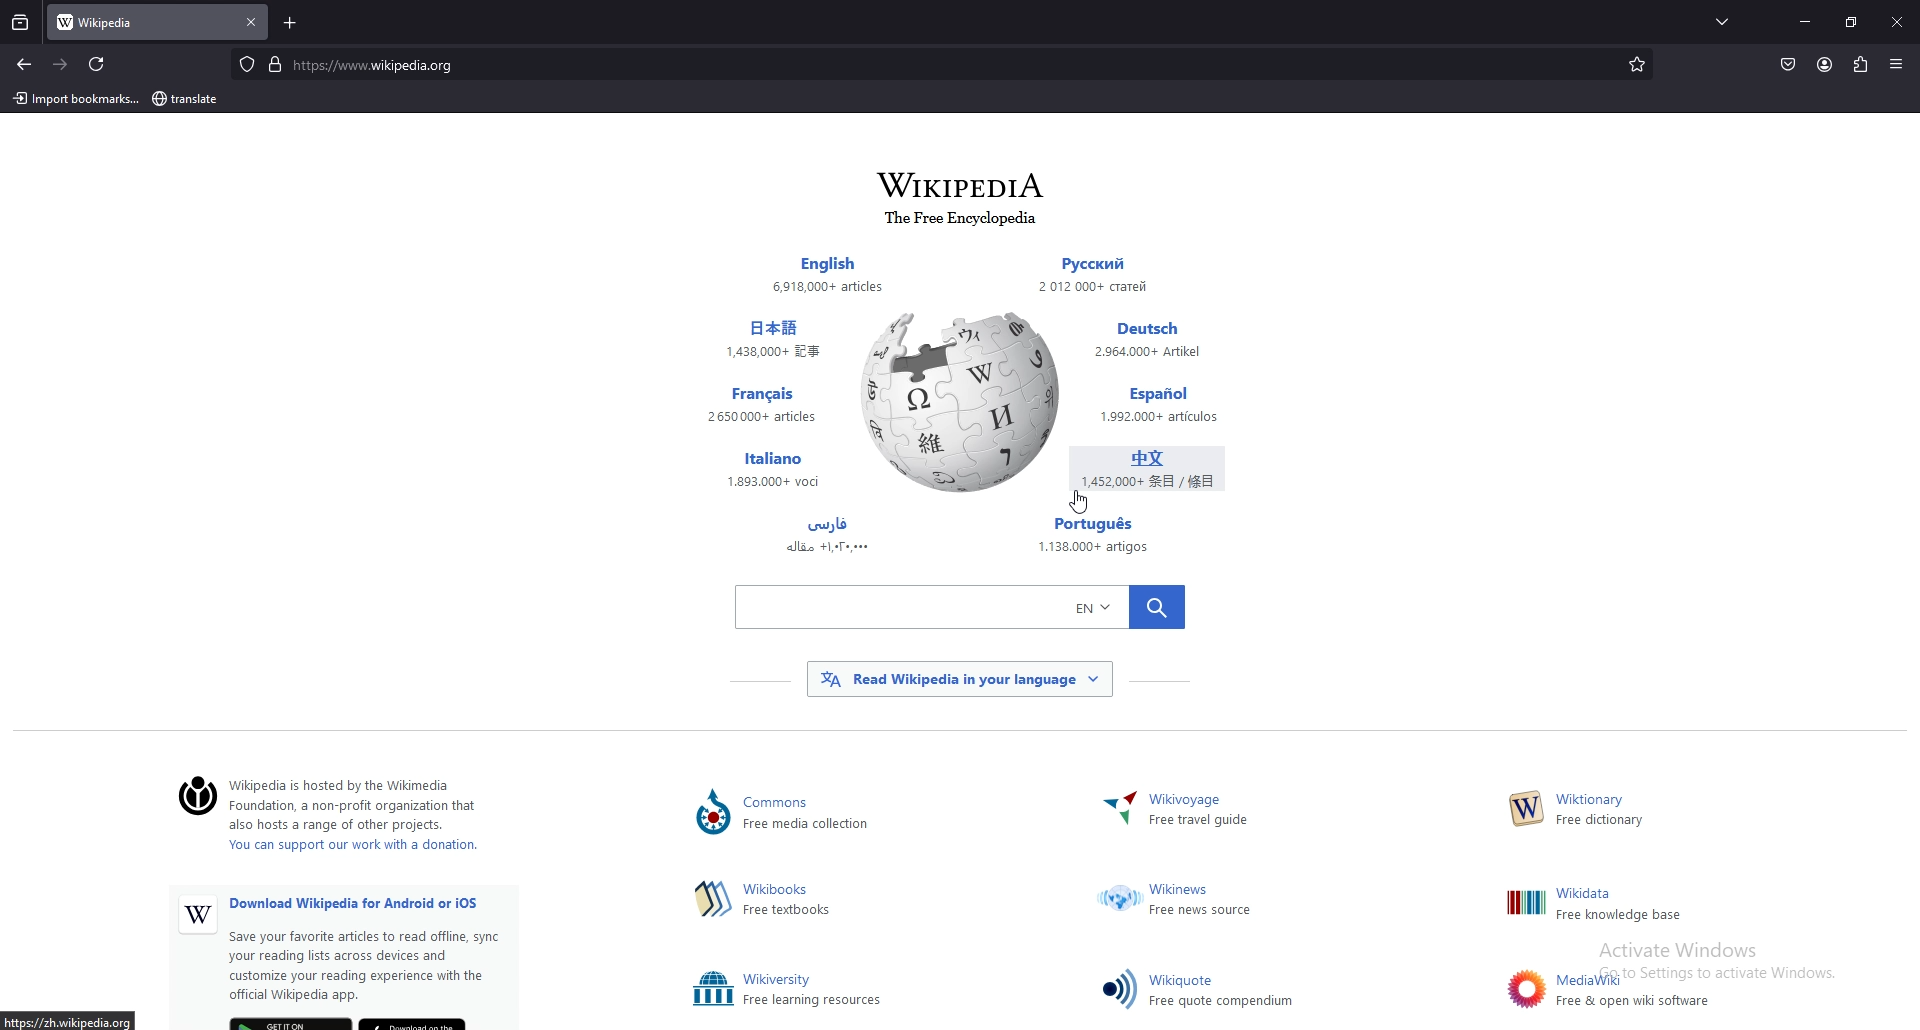 This screenshot has height=1030, width=1920. Describe the element at coordinates (711, 898) in the screenshot. I see `` at that location.